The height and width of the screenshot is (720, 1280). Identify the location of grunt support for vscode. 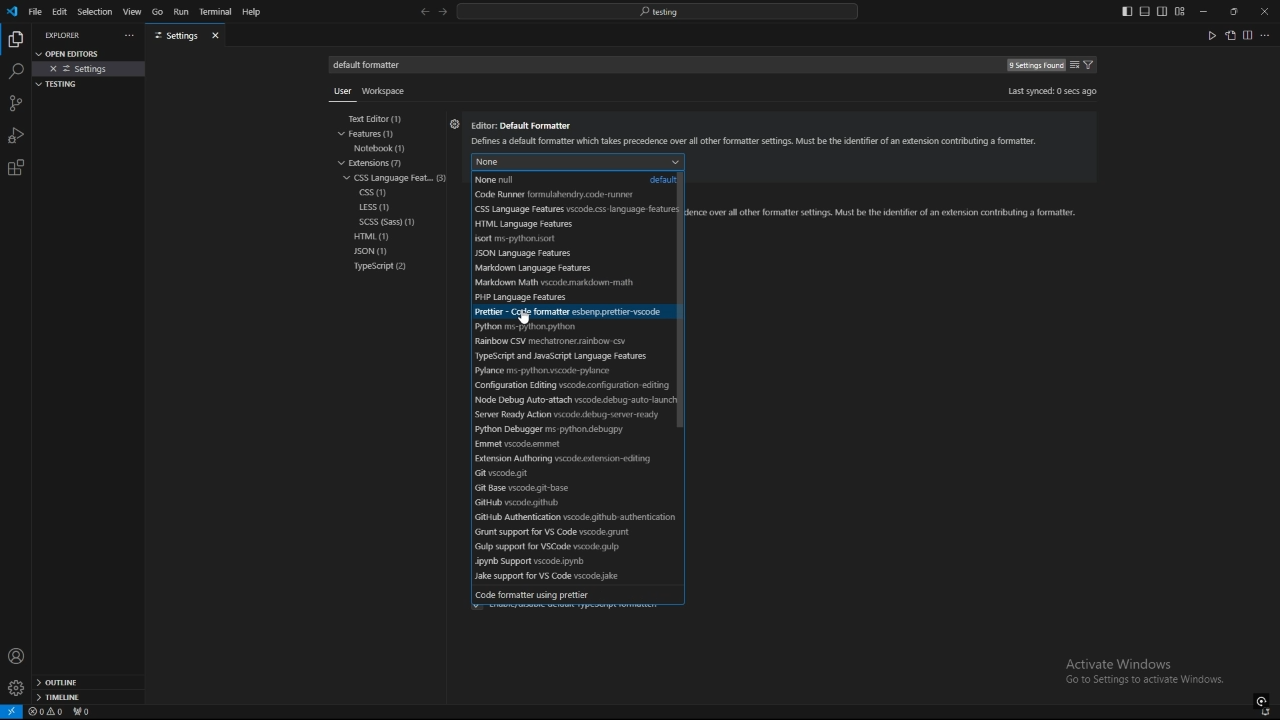
(569, 533).